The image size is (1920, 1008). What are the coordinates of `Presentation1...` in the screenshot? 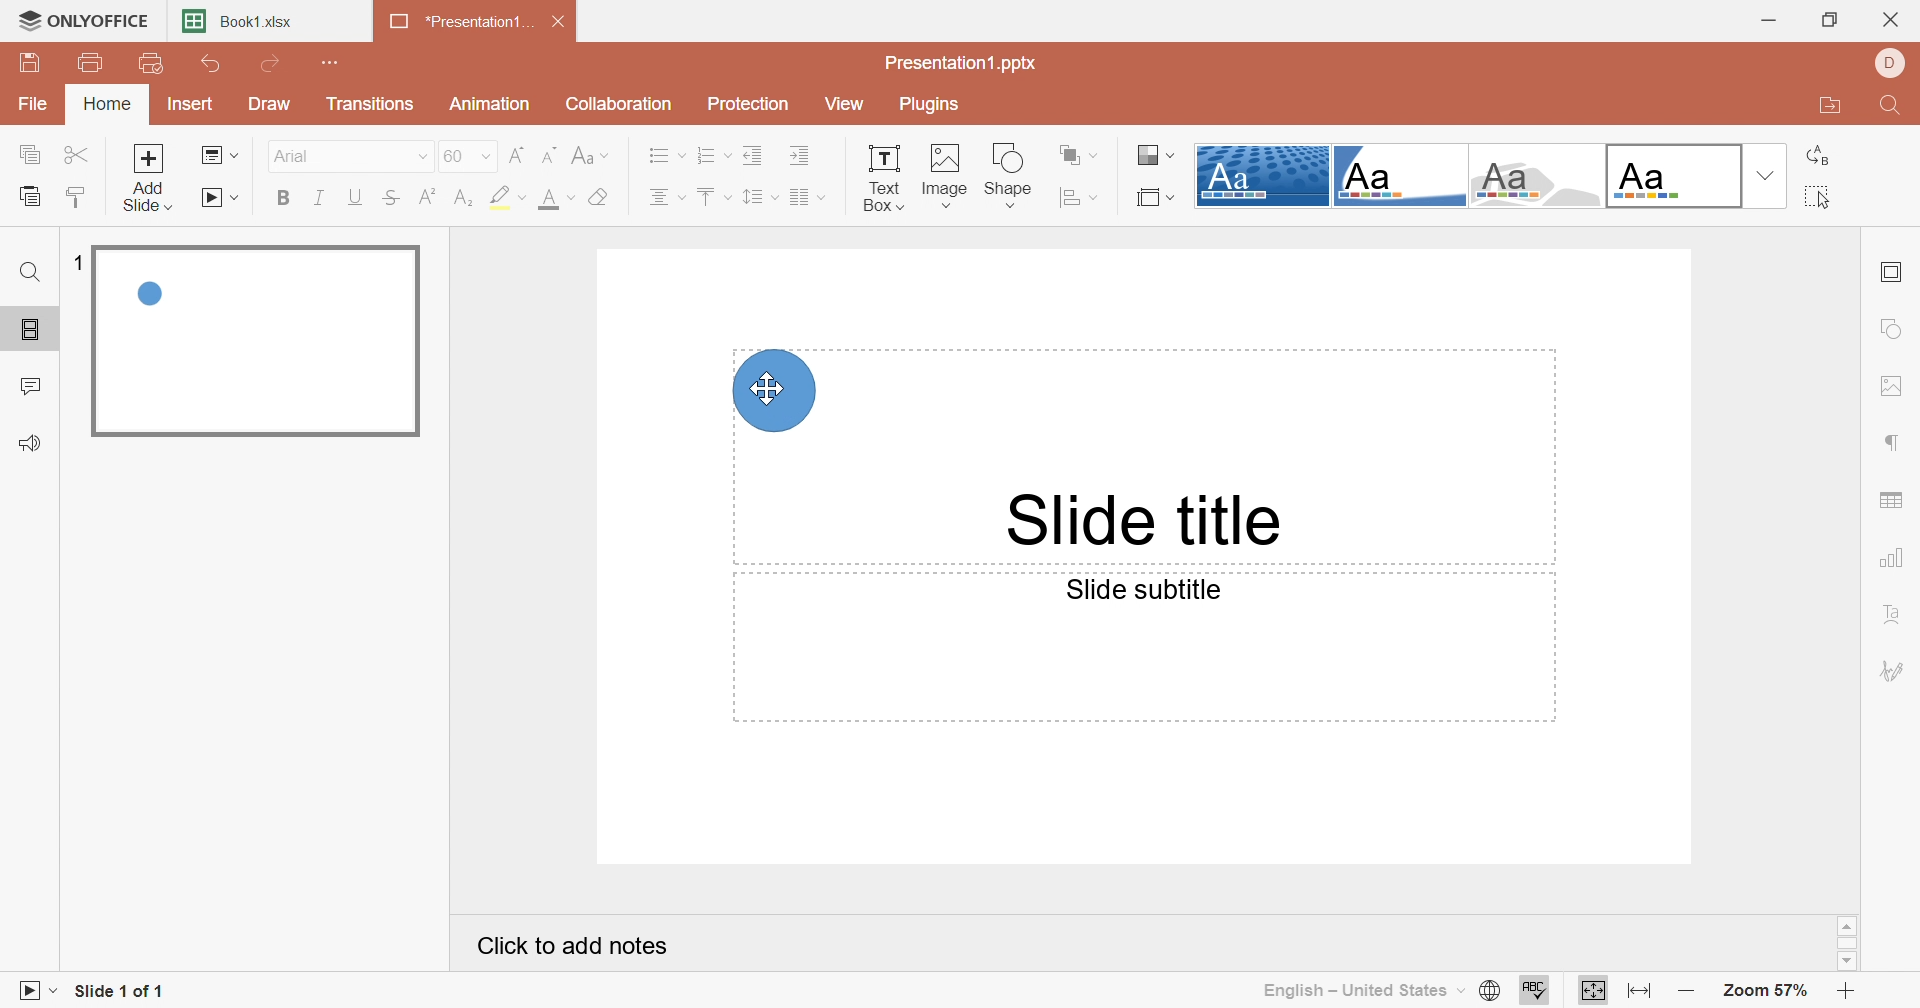 It's located at (461, 22).